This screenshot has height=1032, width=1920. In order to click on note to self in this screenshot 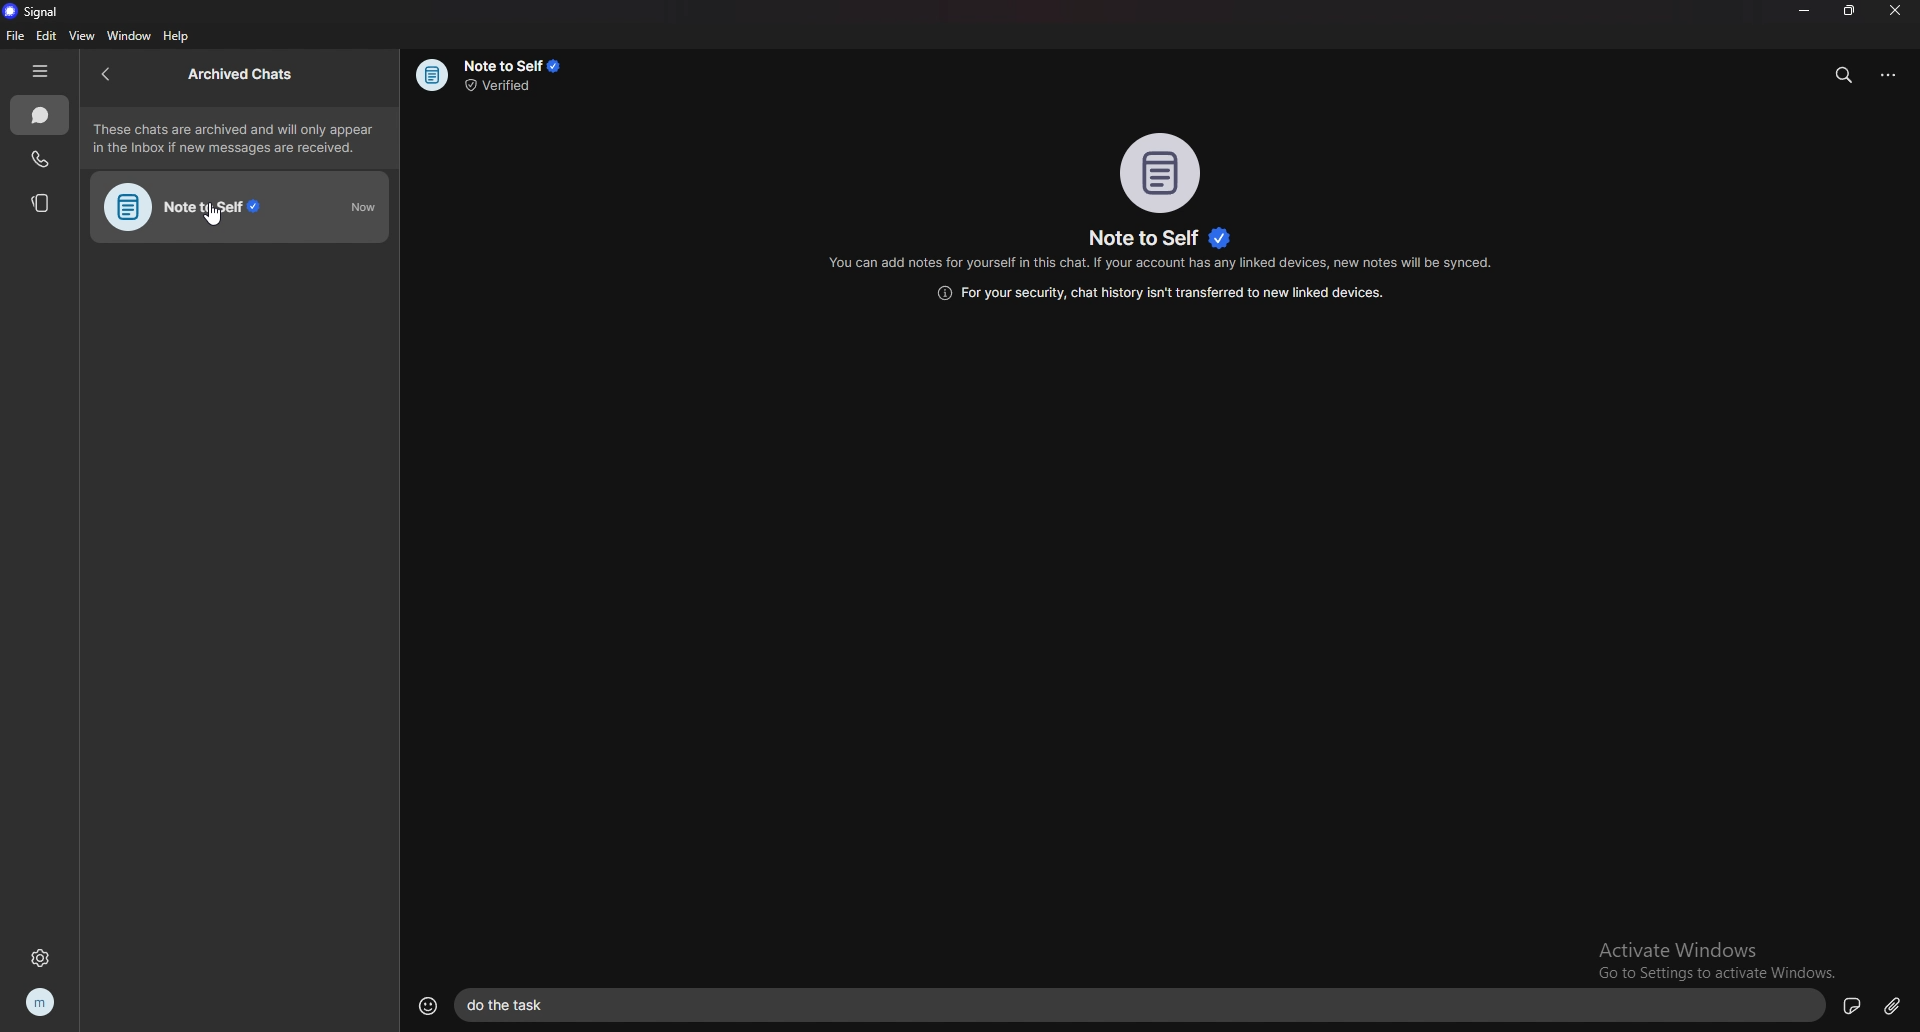, I will do `click(239, 208)`.